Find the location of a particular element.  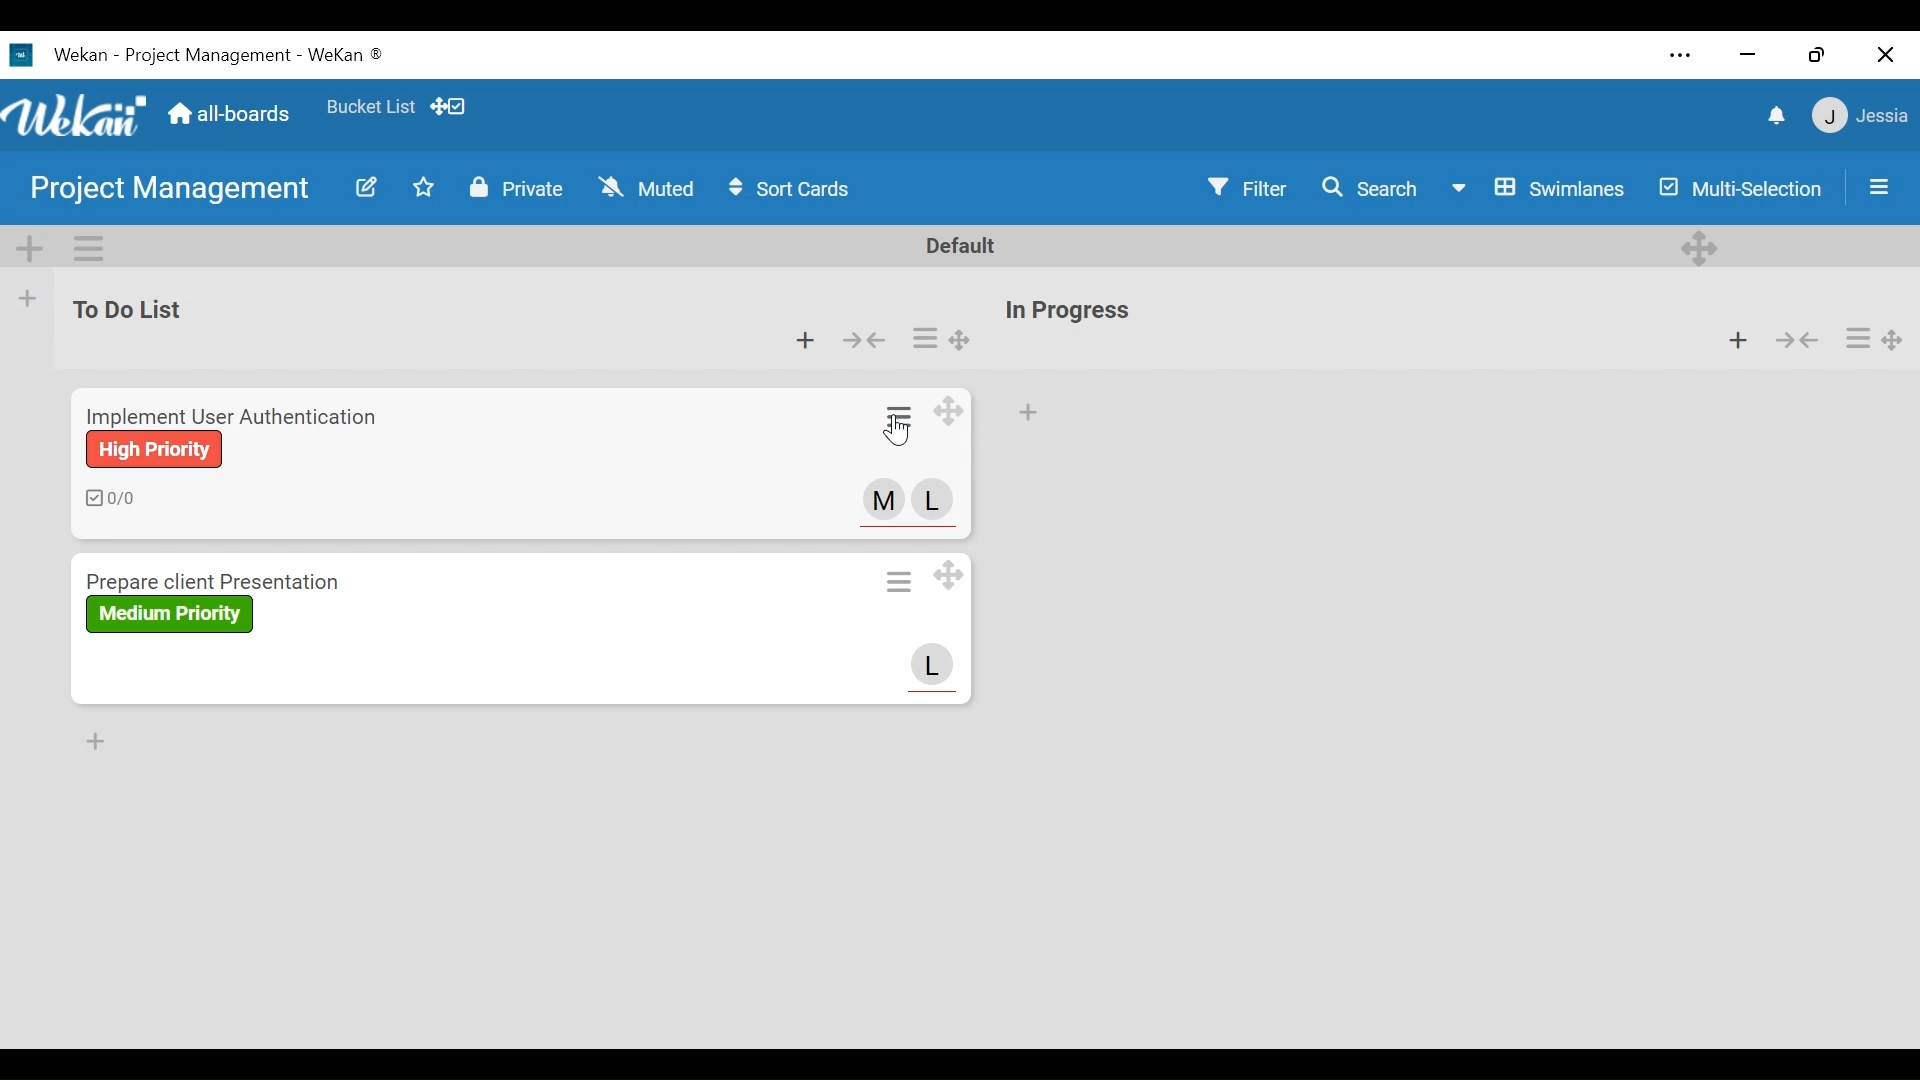

Collapse is located at coordinates (866, 340).